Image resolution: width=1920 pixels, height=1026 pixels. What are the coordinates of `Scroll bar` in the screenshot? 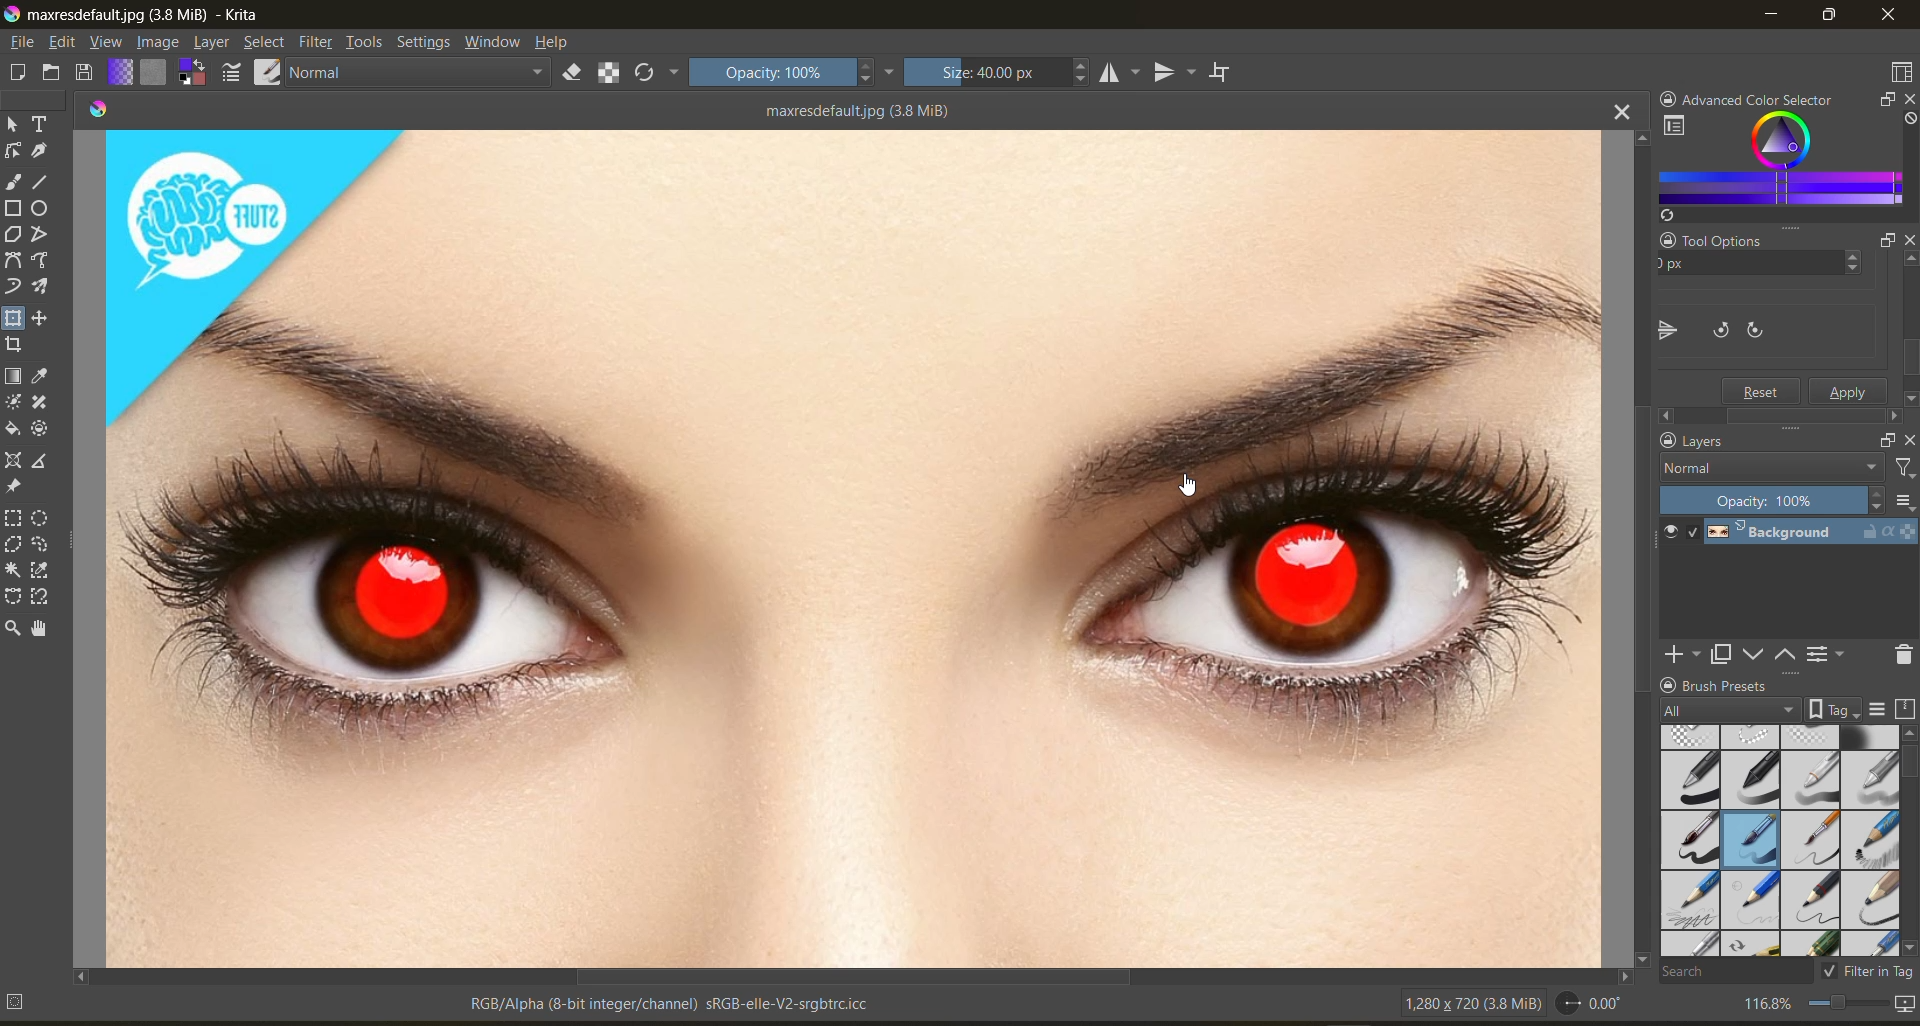 It's located at (1912, 334).